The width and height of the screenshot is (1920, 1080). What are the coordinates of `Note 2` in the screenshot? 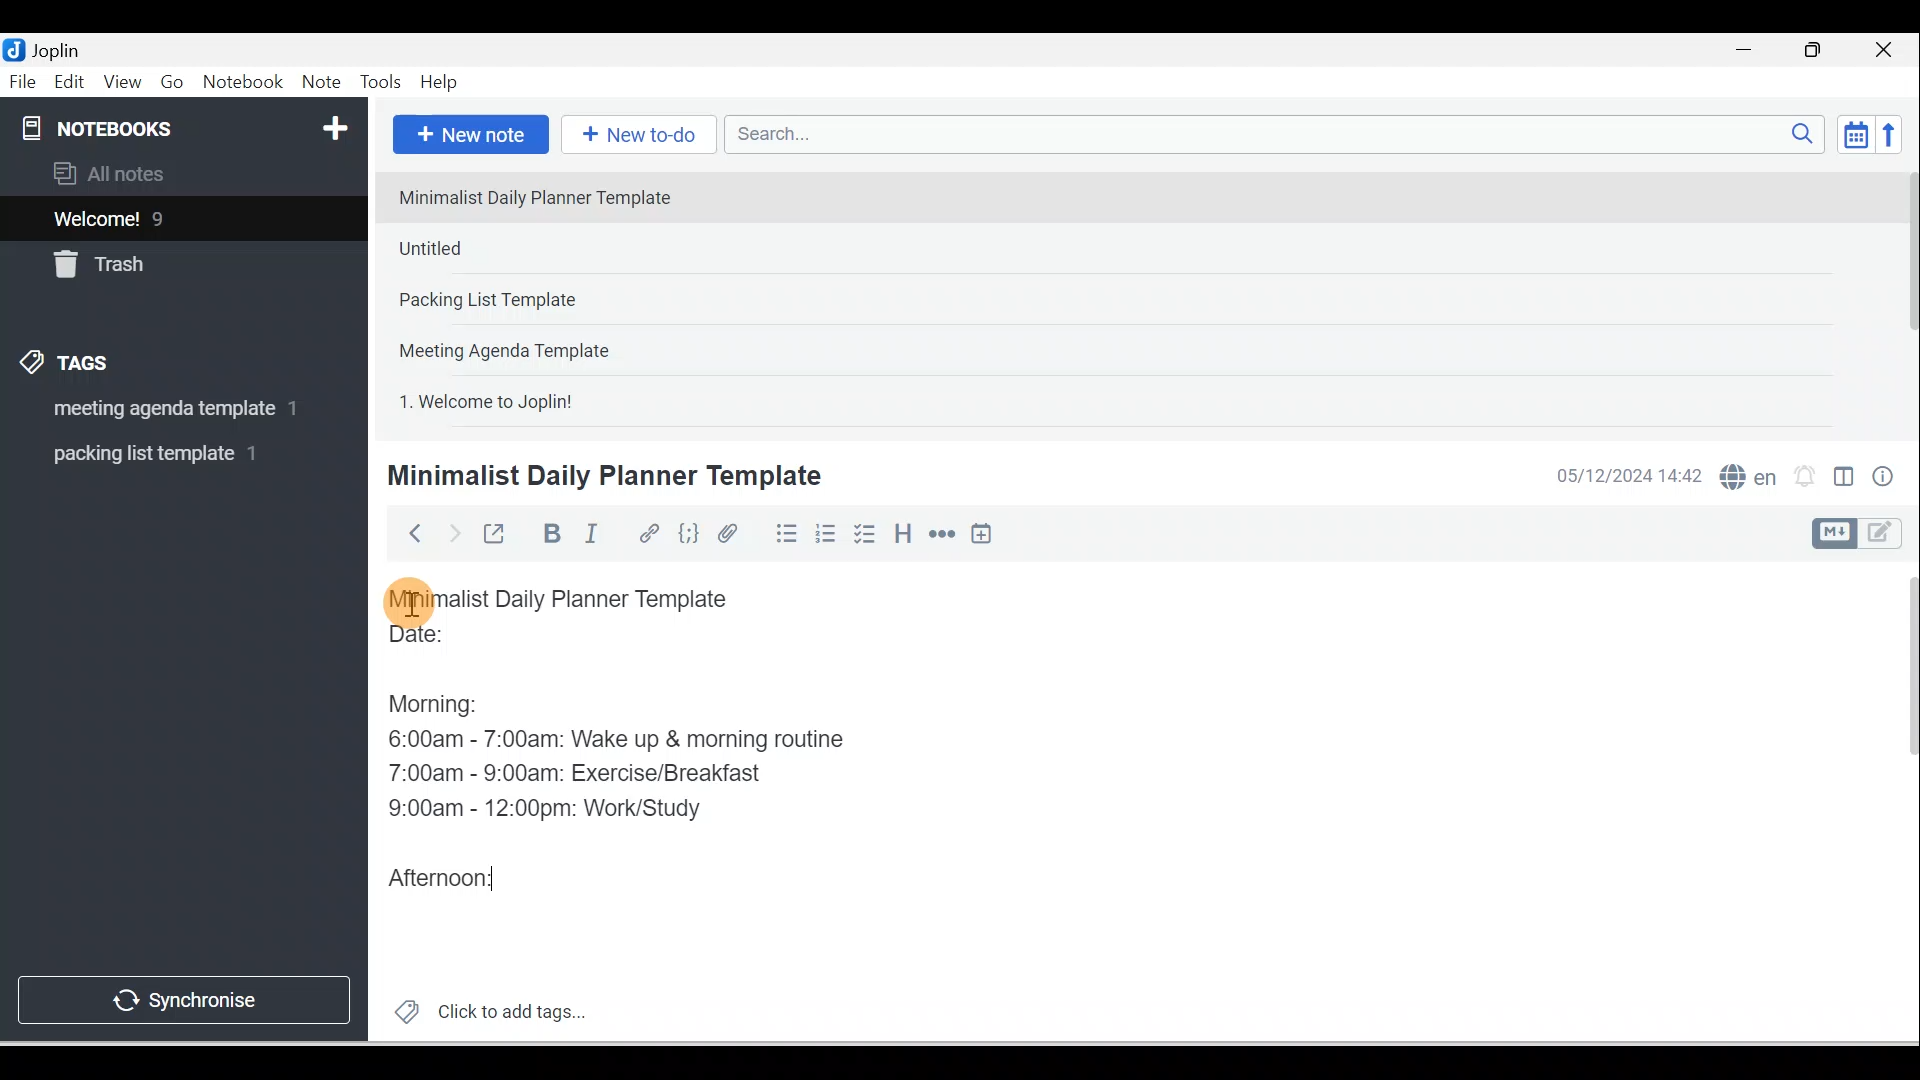 It's located at (529, 248).